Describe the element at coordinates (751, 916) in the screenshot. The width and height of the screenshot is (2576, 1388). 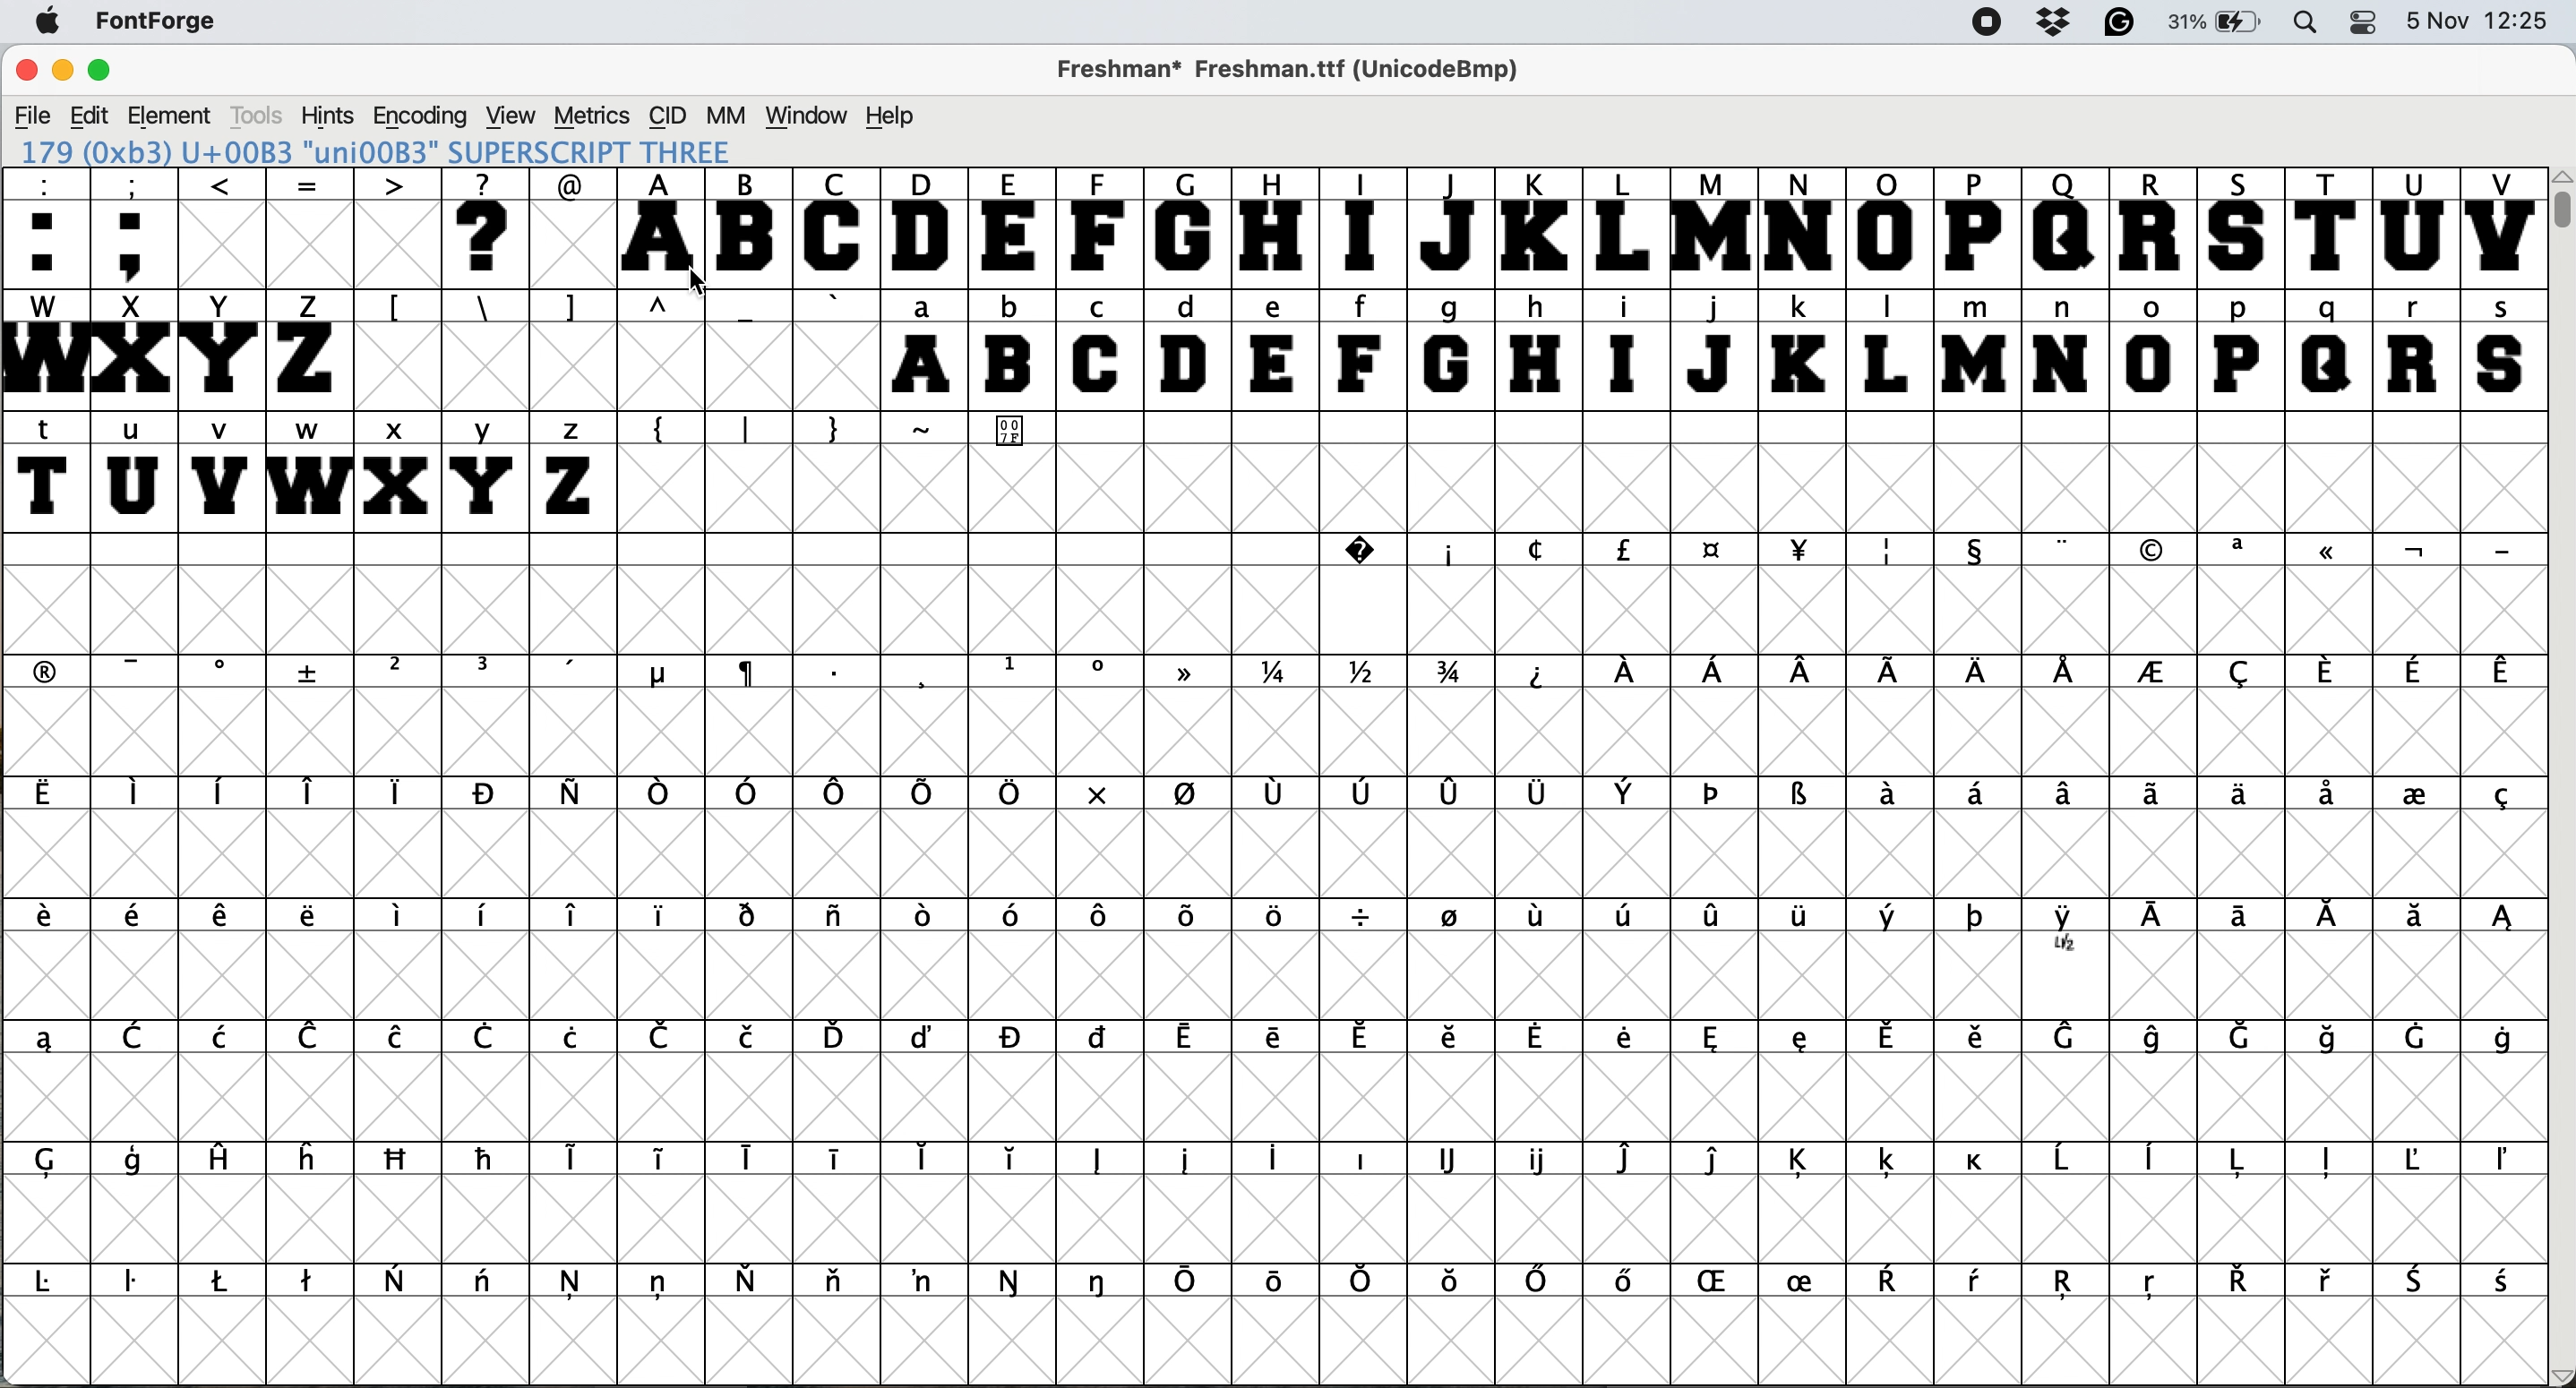
I see `symbol` at that location.